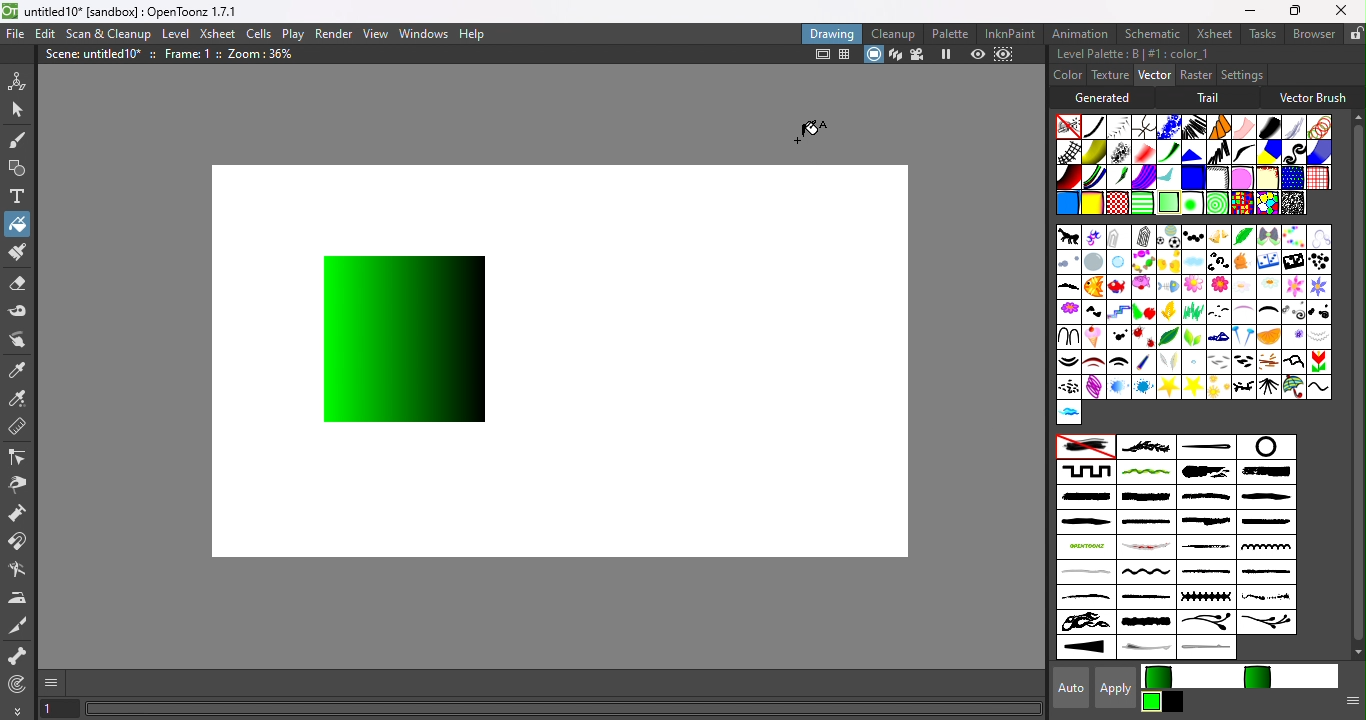 The width and height of the screenshot is (1366, 720). Describe the element at coordinates (18, 398) in the screenshot. I see `RGB picker tool` at that location.